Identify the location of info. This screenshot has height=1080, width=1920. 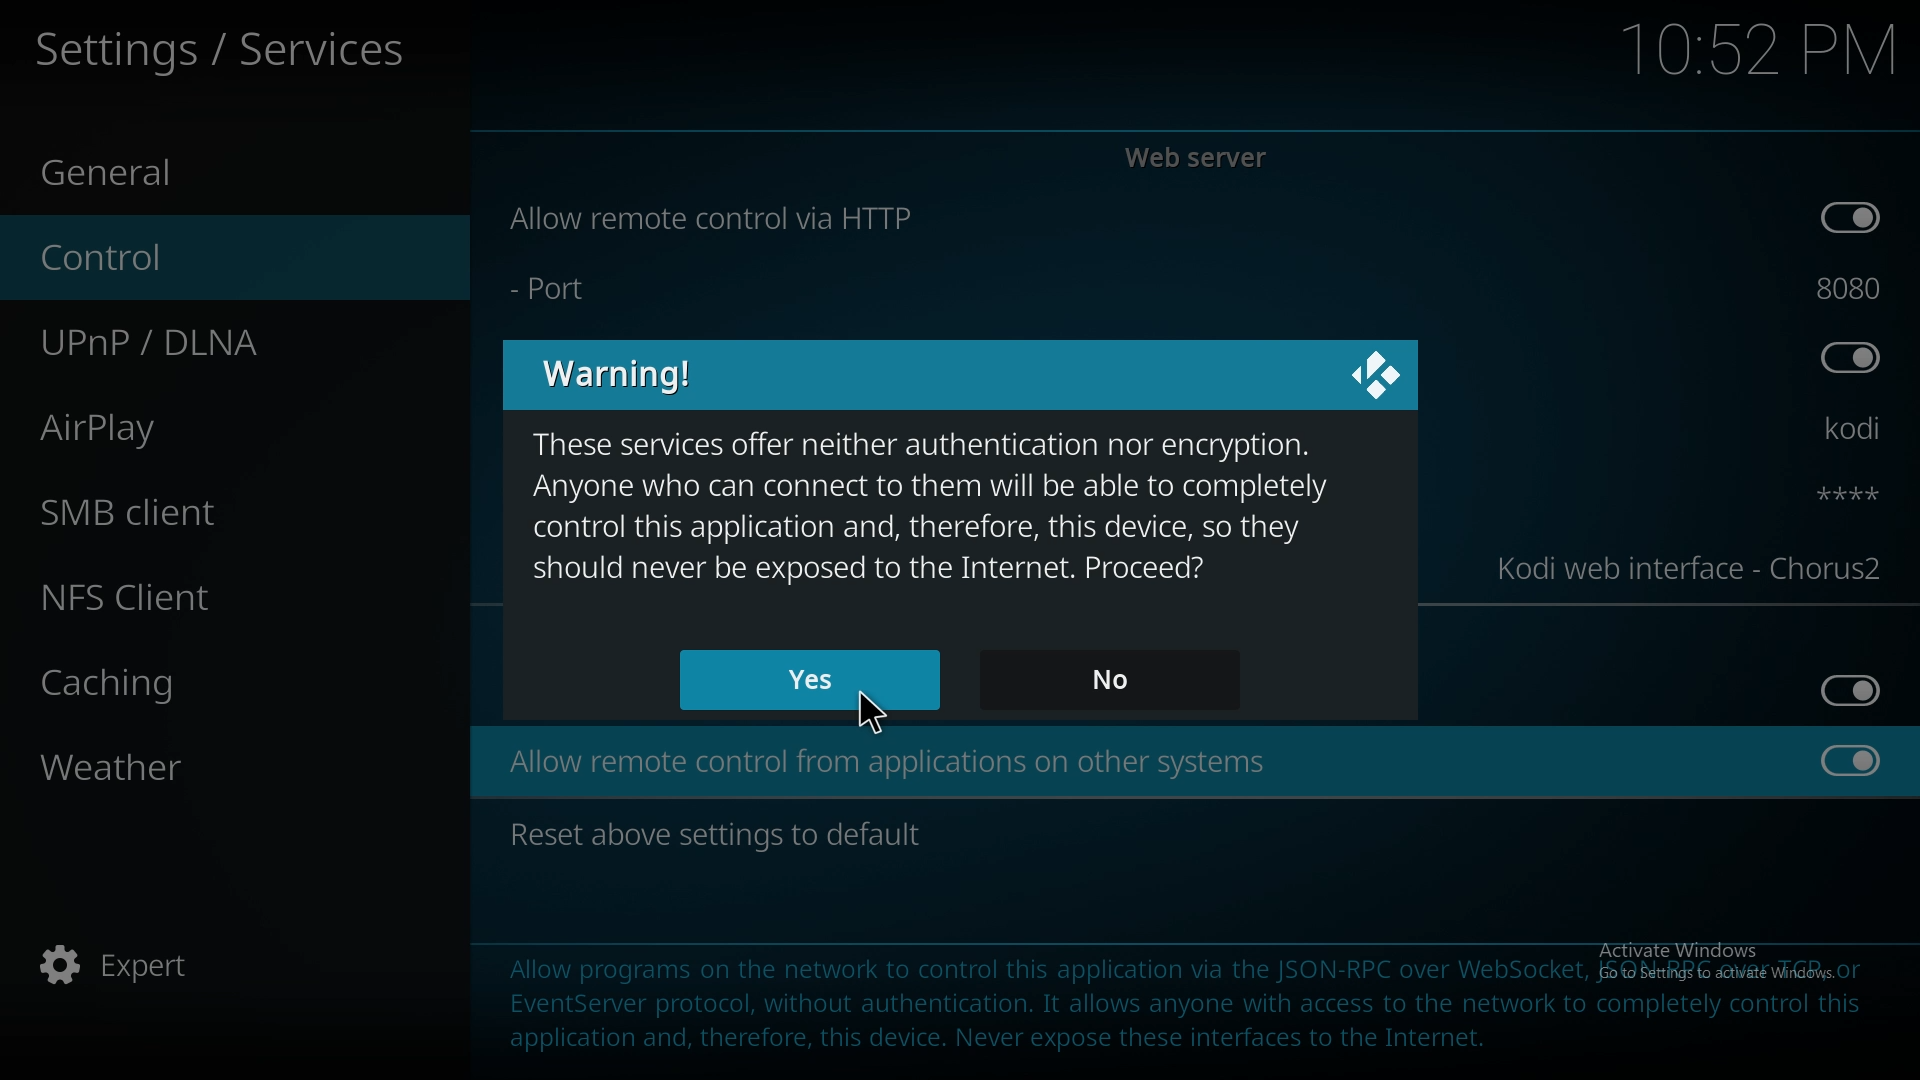
(1182, 1000).